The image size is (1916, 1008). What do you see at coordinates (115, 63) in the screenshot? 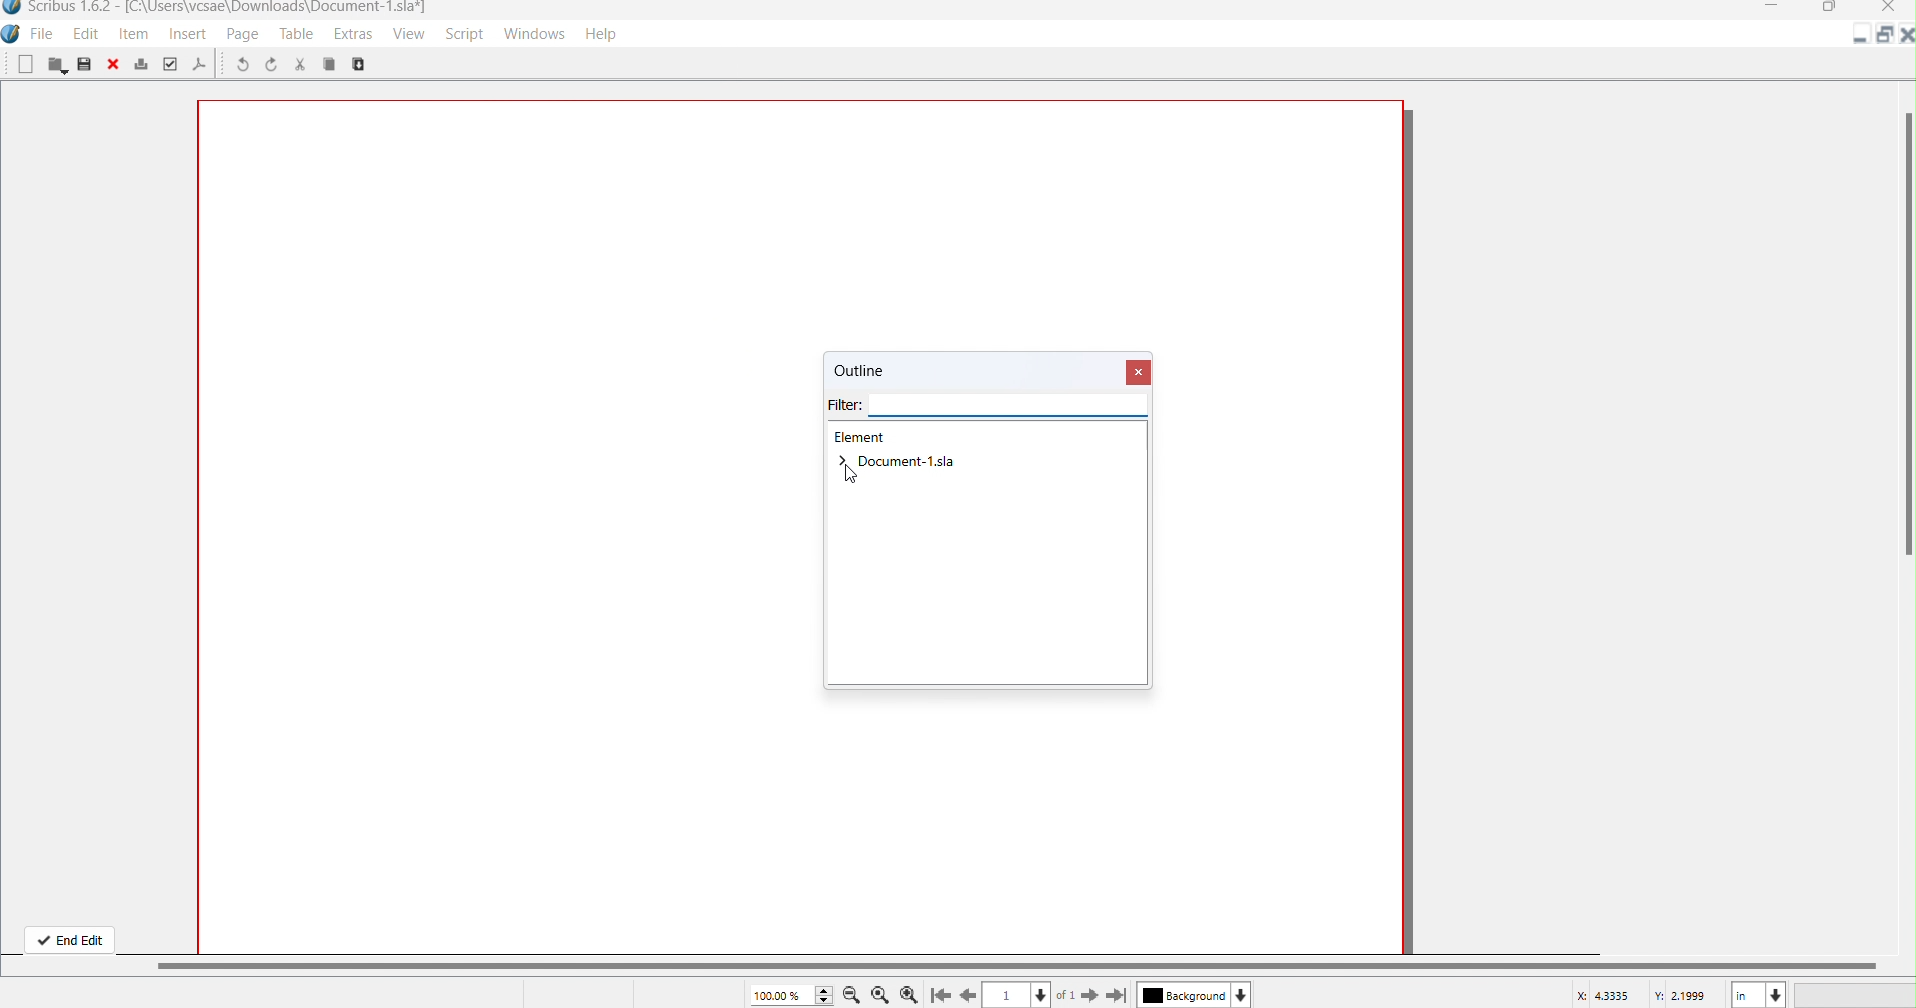
I see `` at bounding box center [115, 63].